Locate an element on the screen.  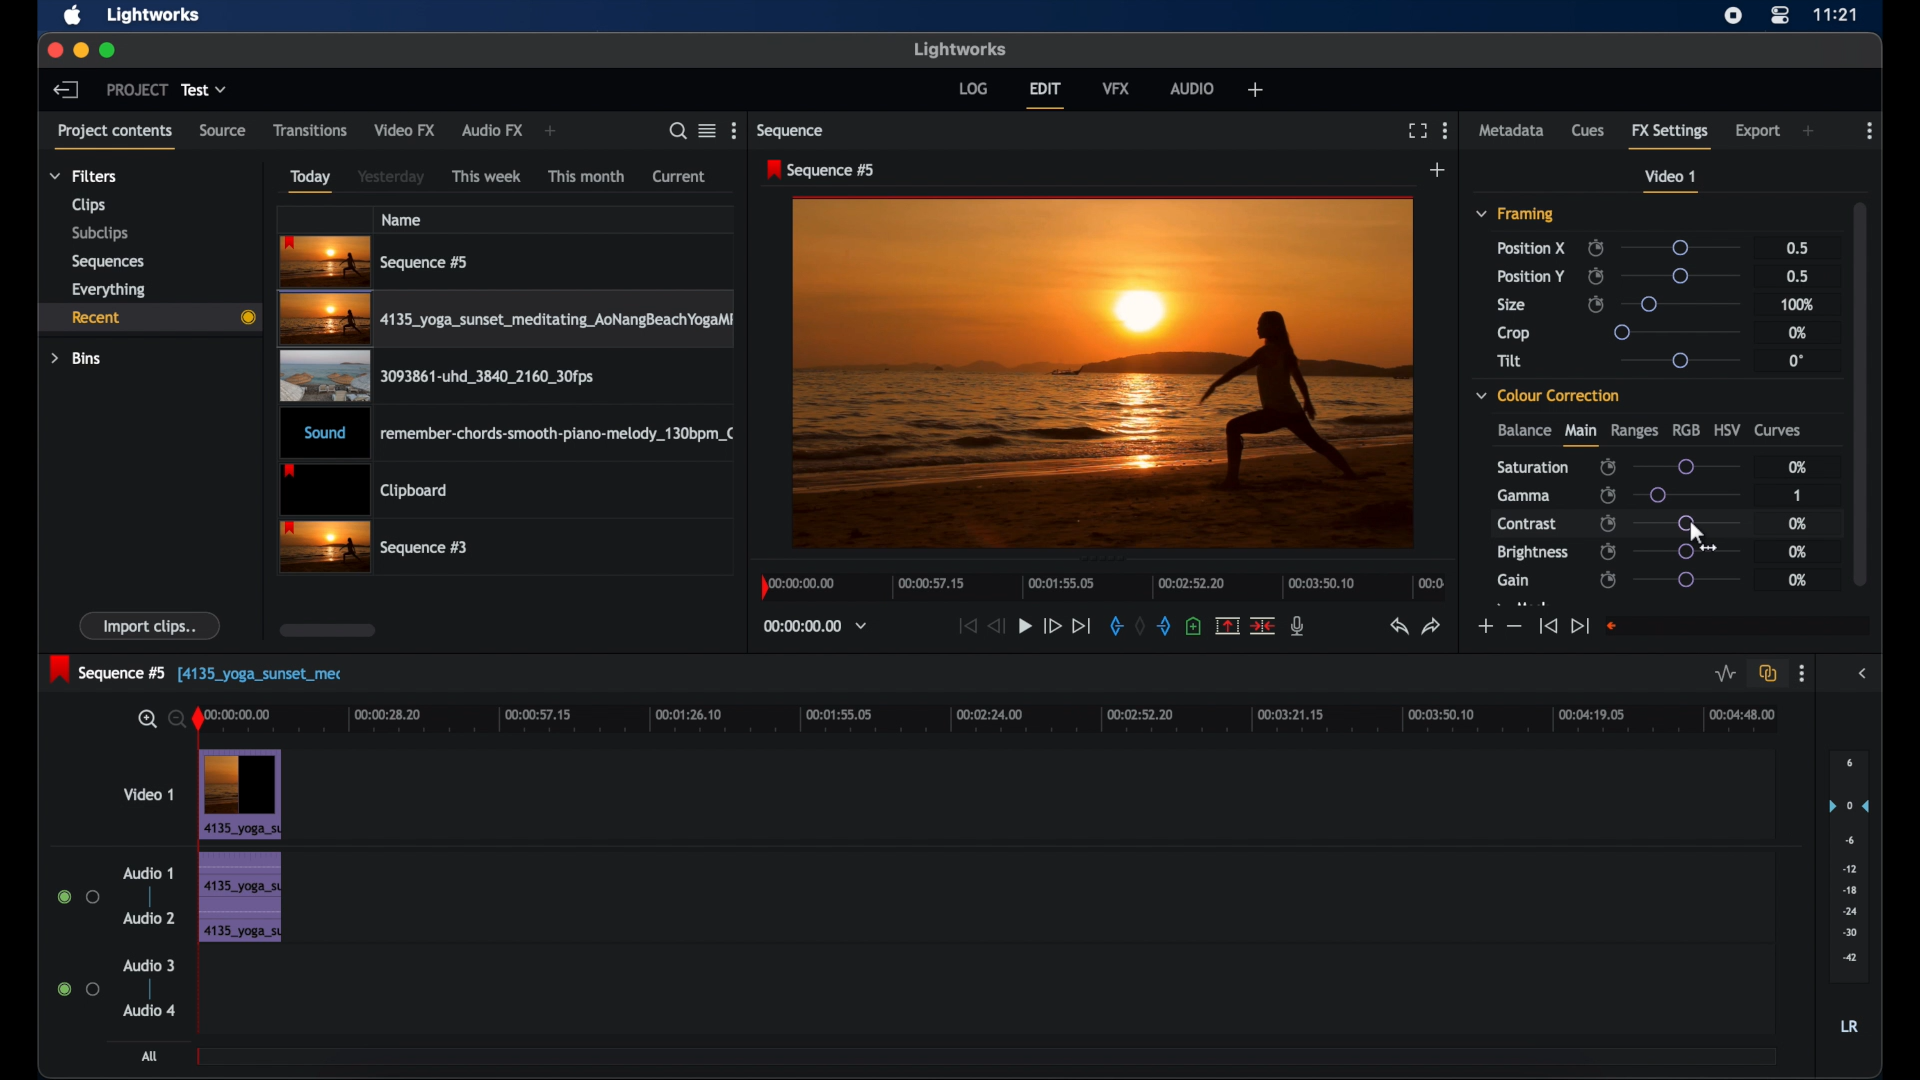
audio 2 is located at coordinates (150, 917).